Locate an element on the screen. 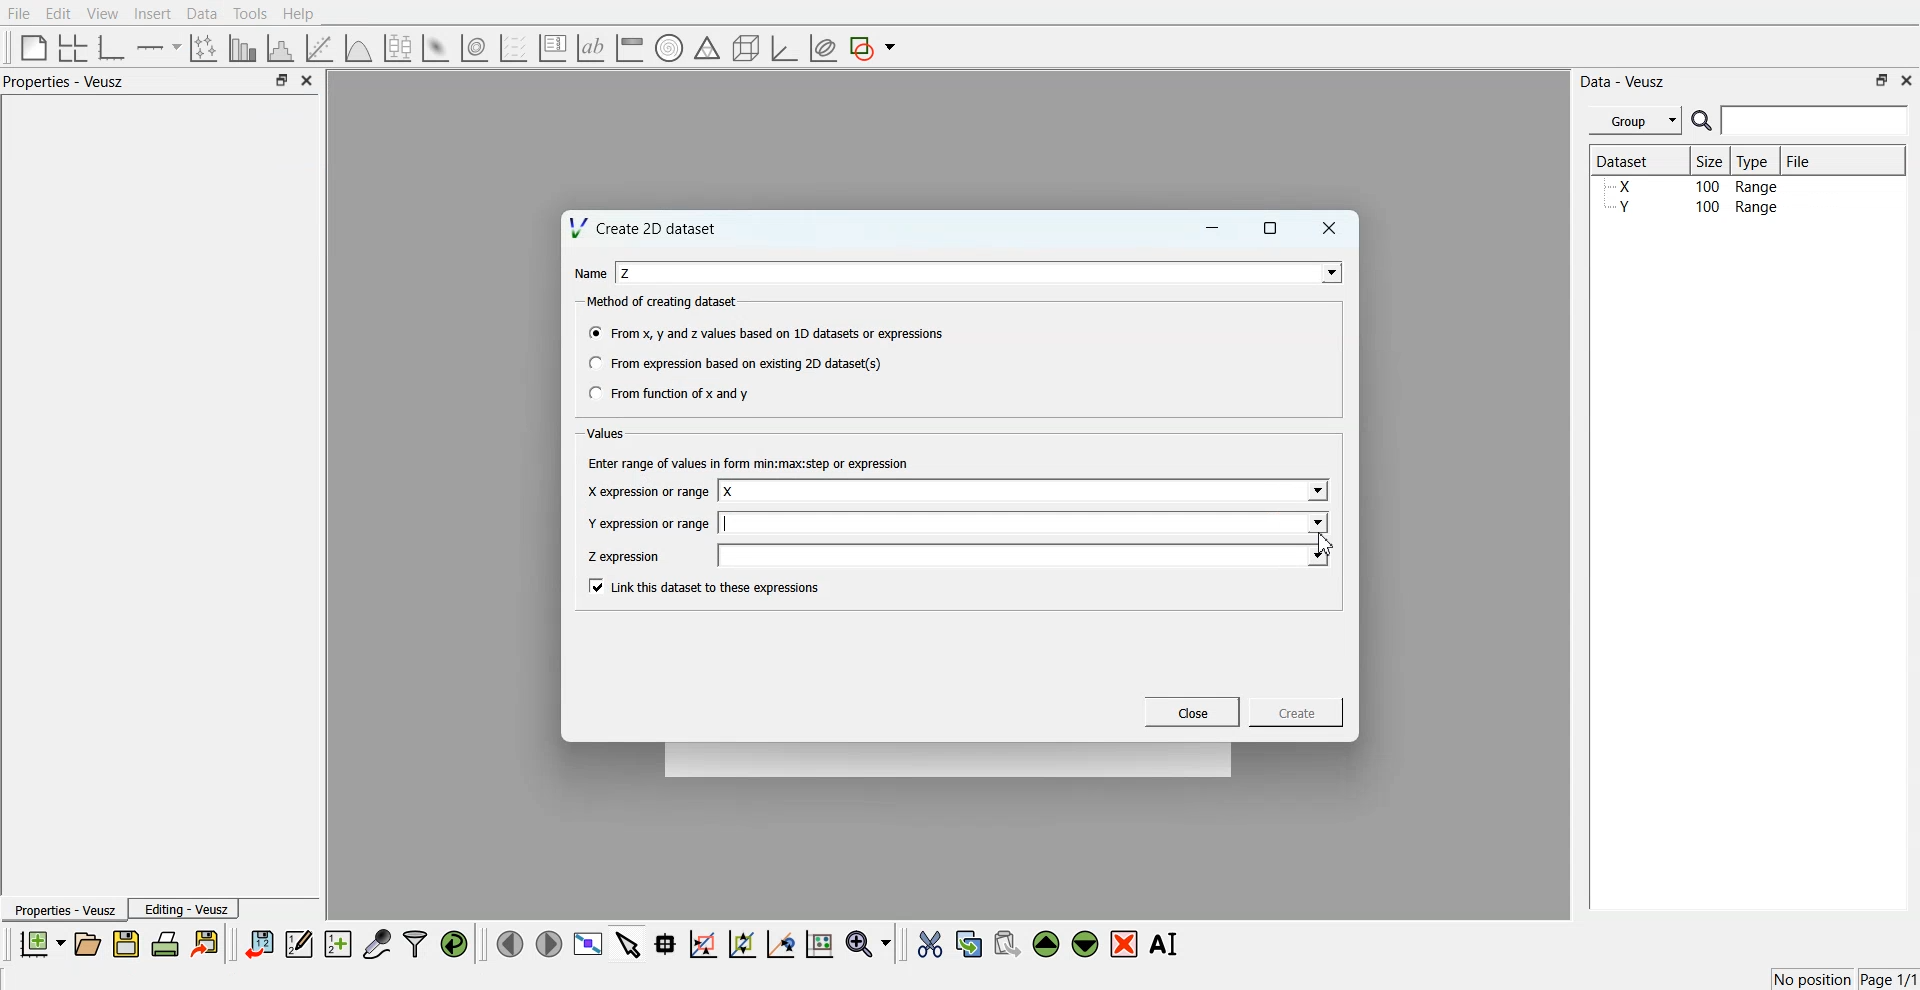 This screenshot has height=990, width=1920. Text label is located at coordinates (591, 48).